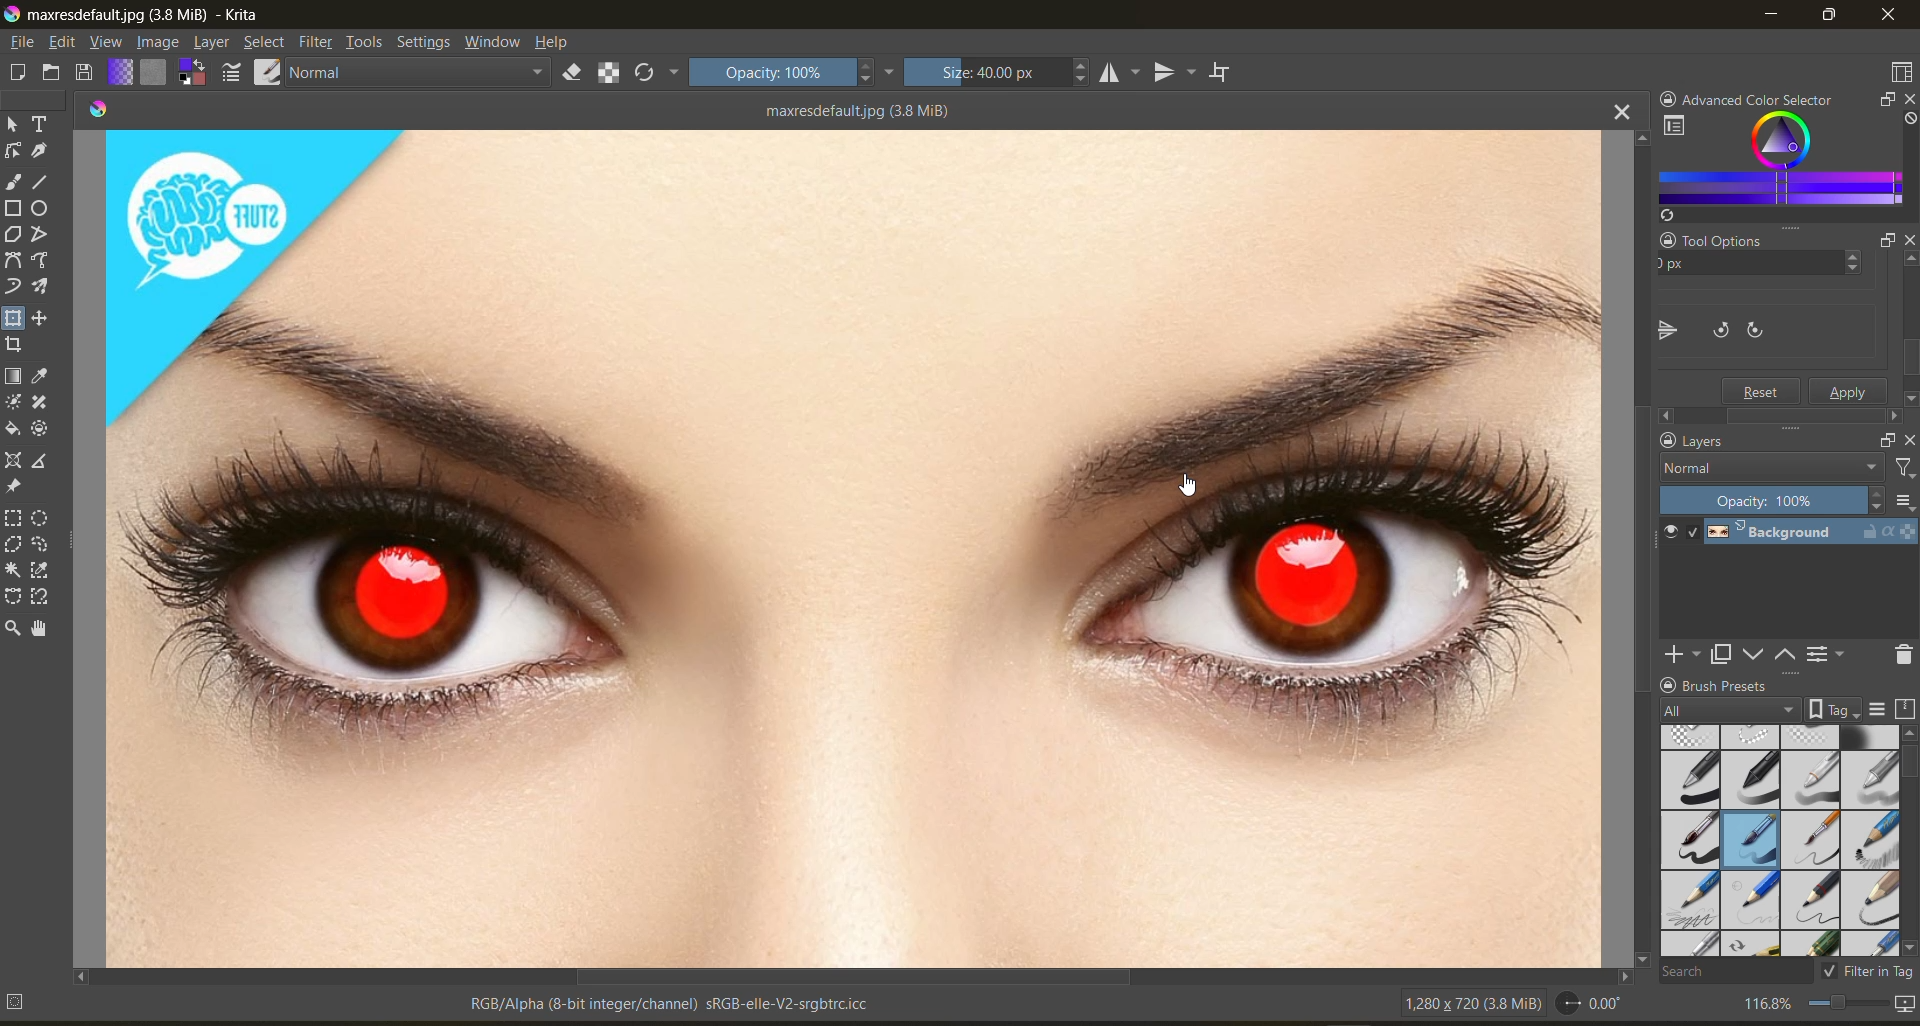  What do you see at coordinates (1846, 392) in the screenshot?
I see `apply` at bounding box center [1846, 392].